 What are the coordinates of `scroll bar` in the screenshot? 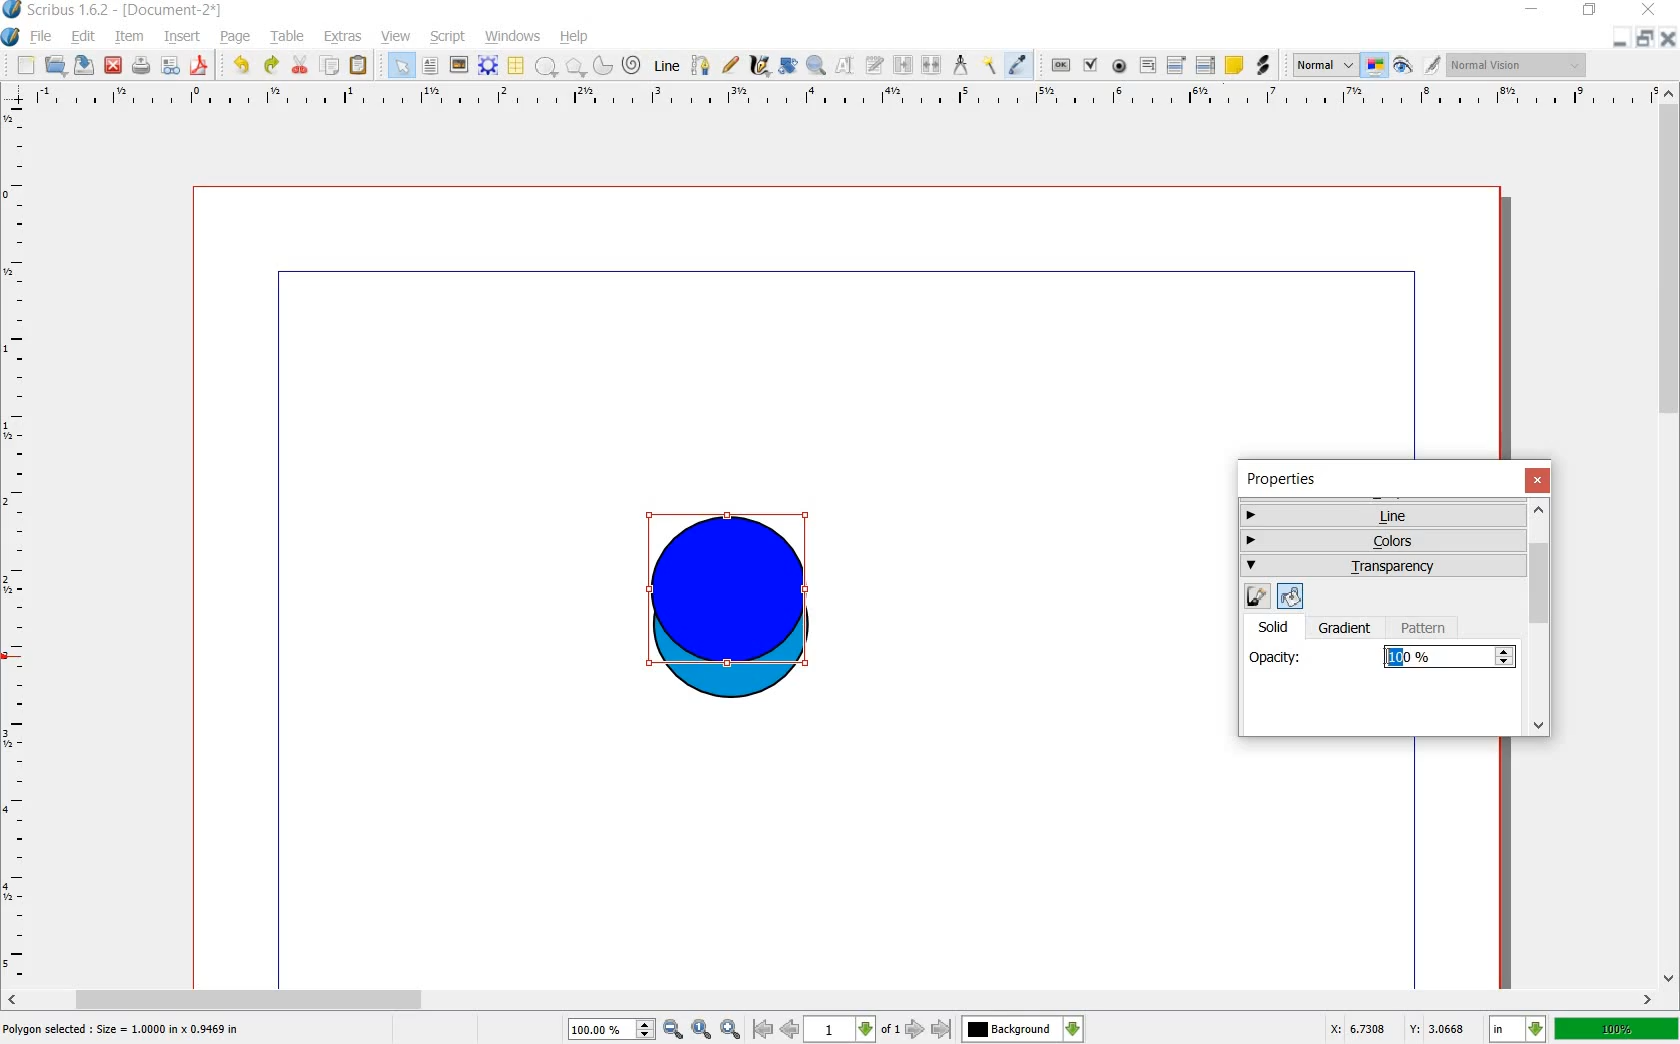 It's located at (1670, 532).